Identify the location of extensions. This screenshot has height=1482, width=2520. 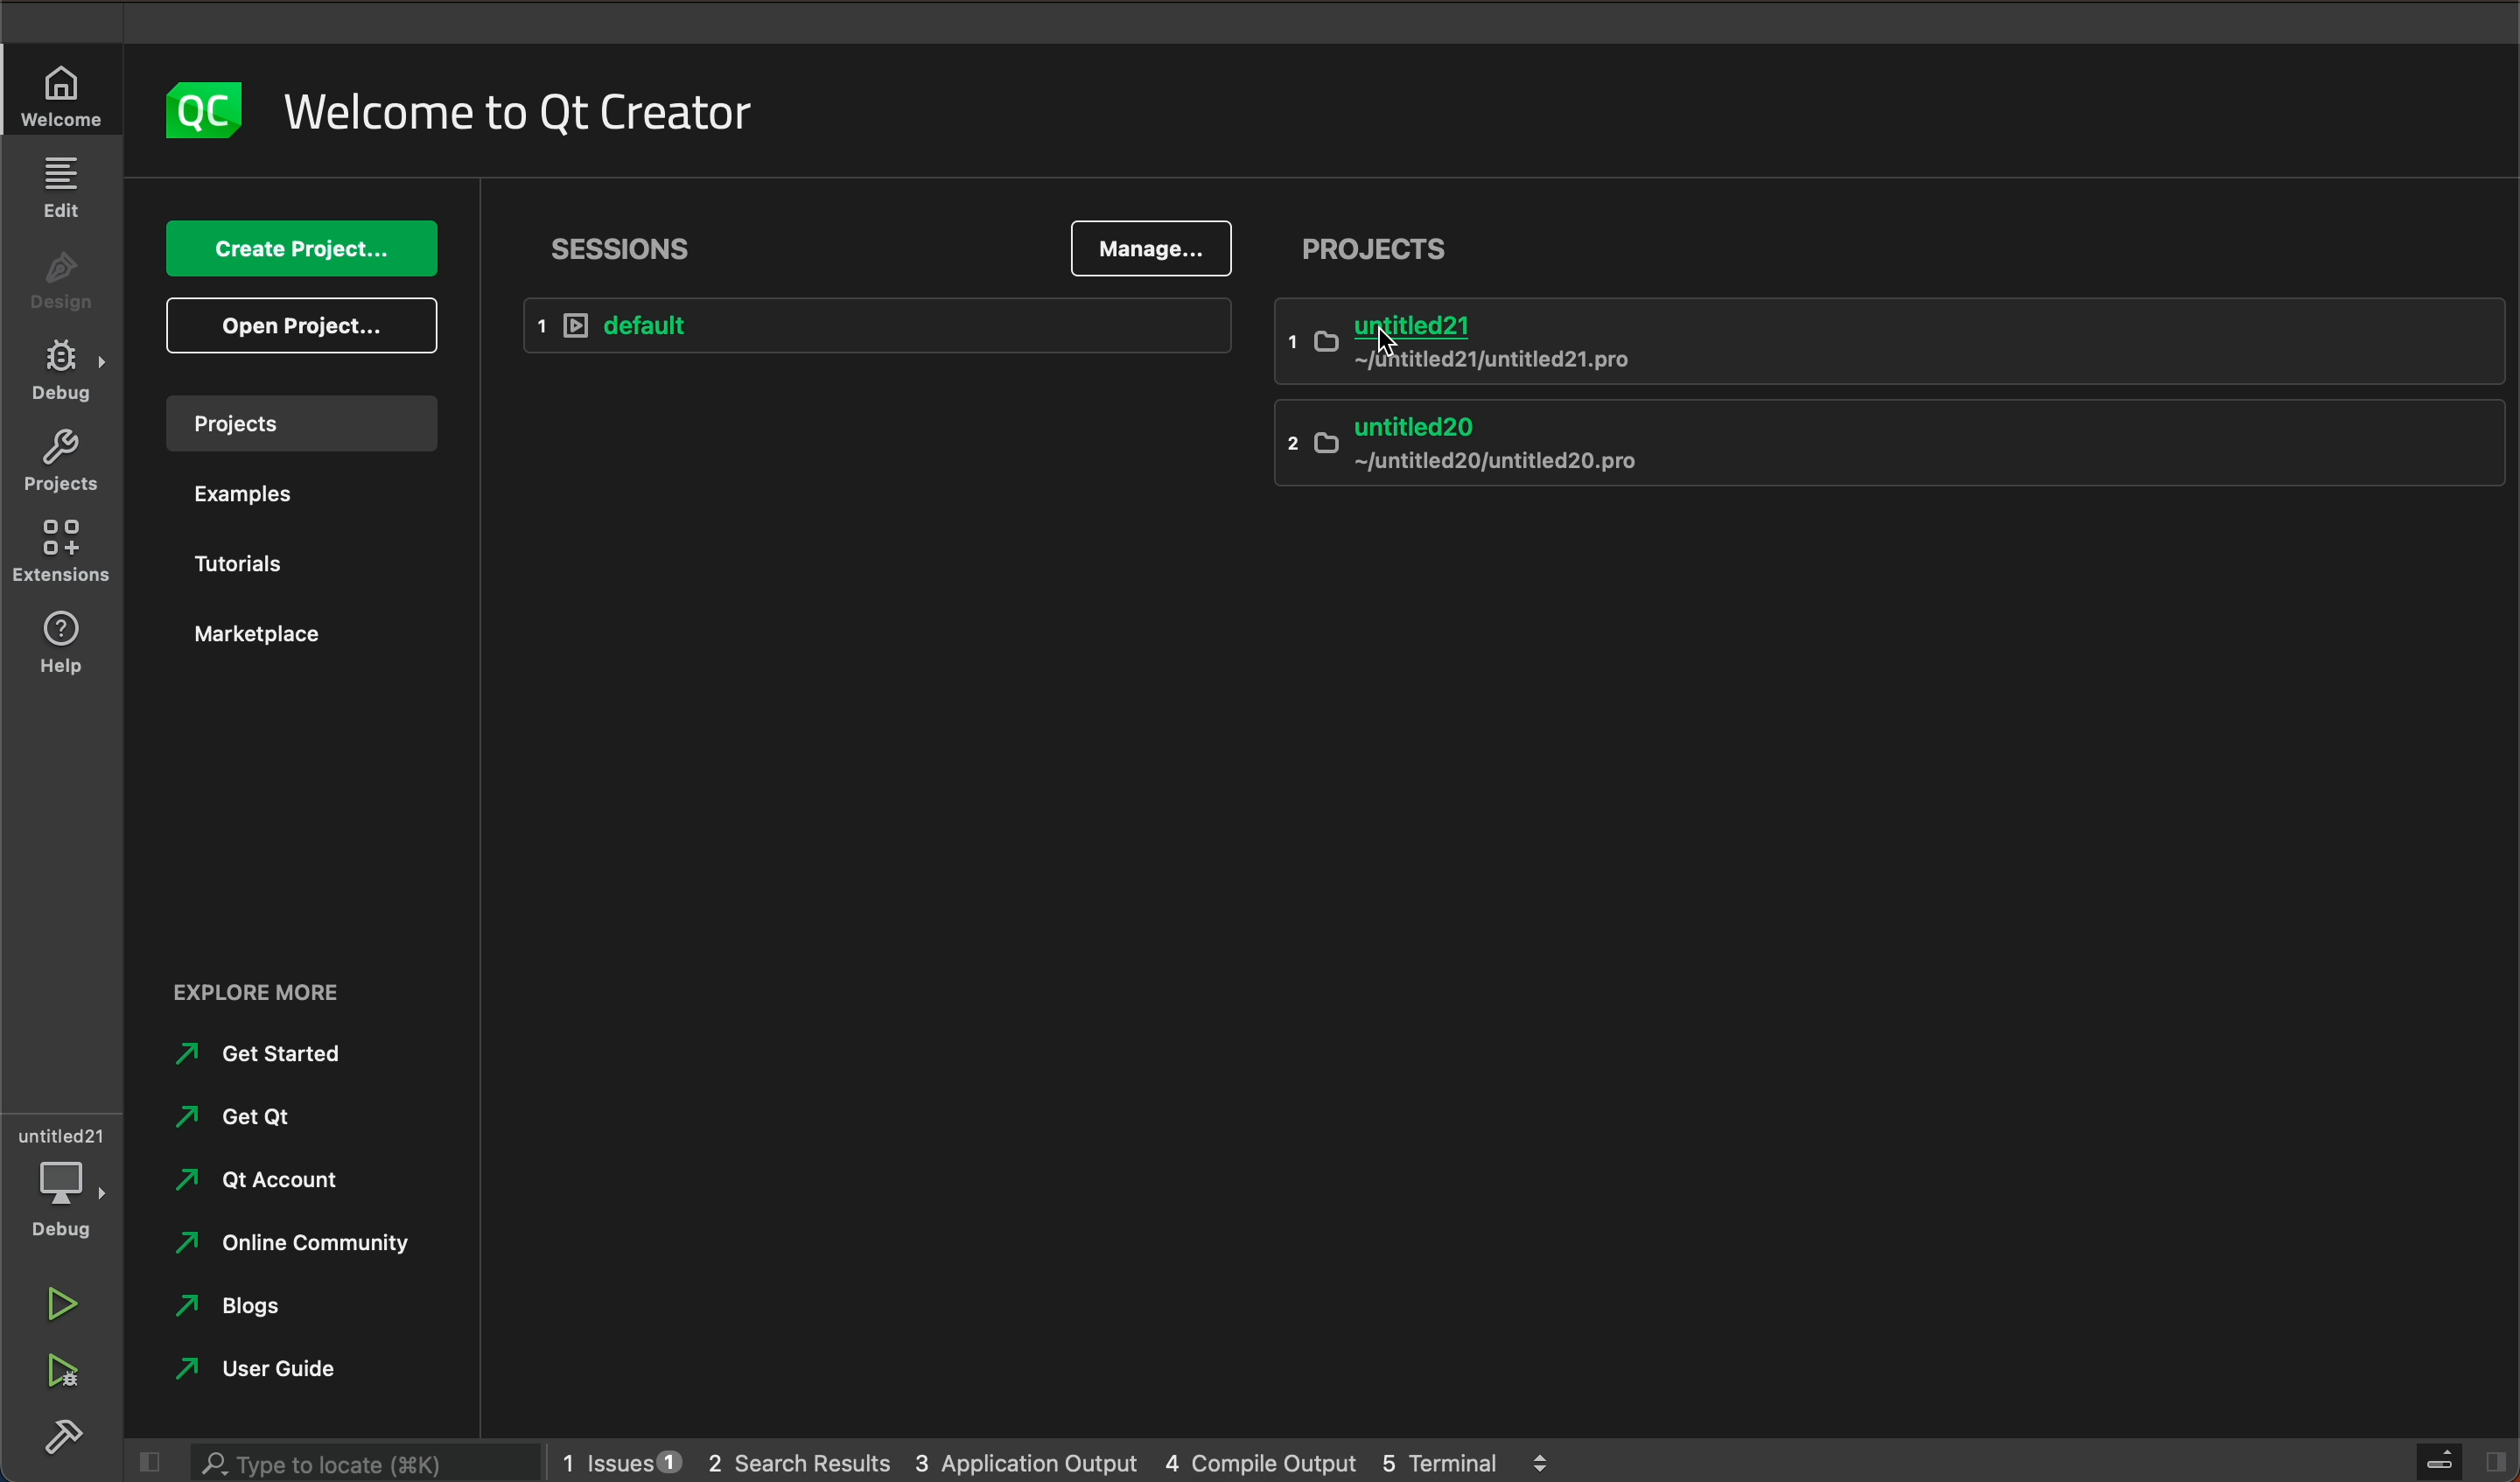
(62, 543).